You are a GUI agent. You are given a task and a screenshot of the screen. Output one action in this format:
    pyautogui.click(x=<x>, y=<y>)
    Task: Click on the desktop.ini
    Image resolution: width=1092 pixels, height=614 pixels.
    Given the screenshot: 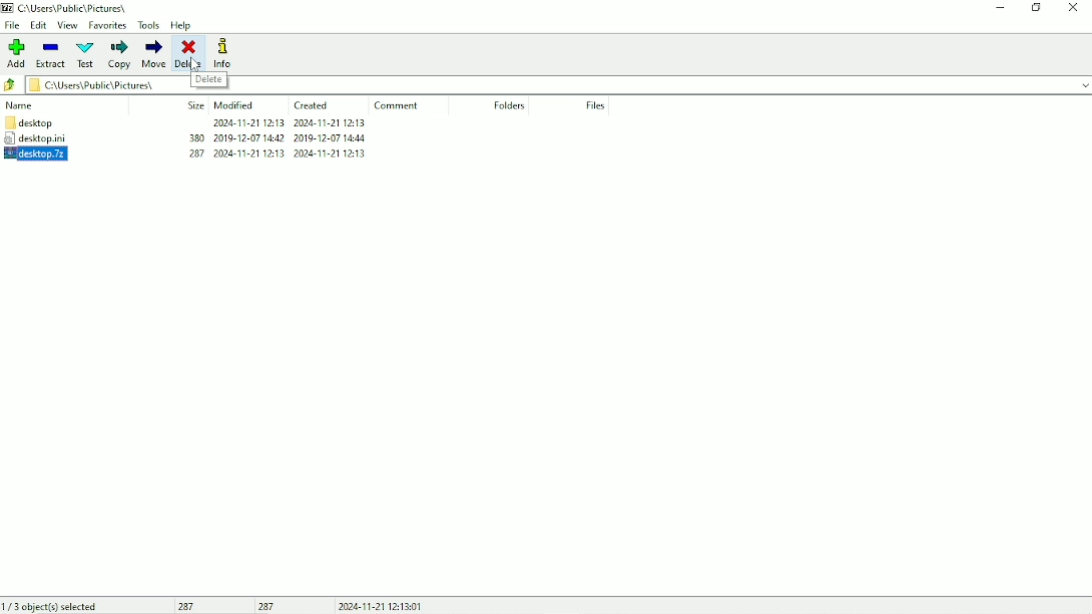 What is the action you would take?
    pyautogui.click(x=50, y=138)
    